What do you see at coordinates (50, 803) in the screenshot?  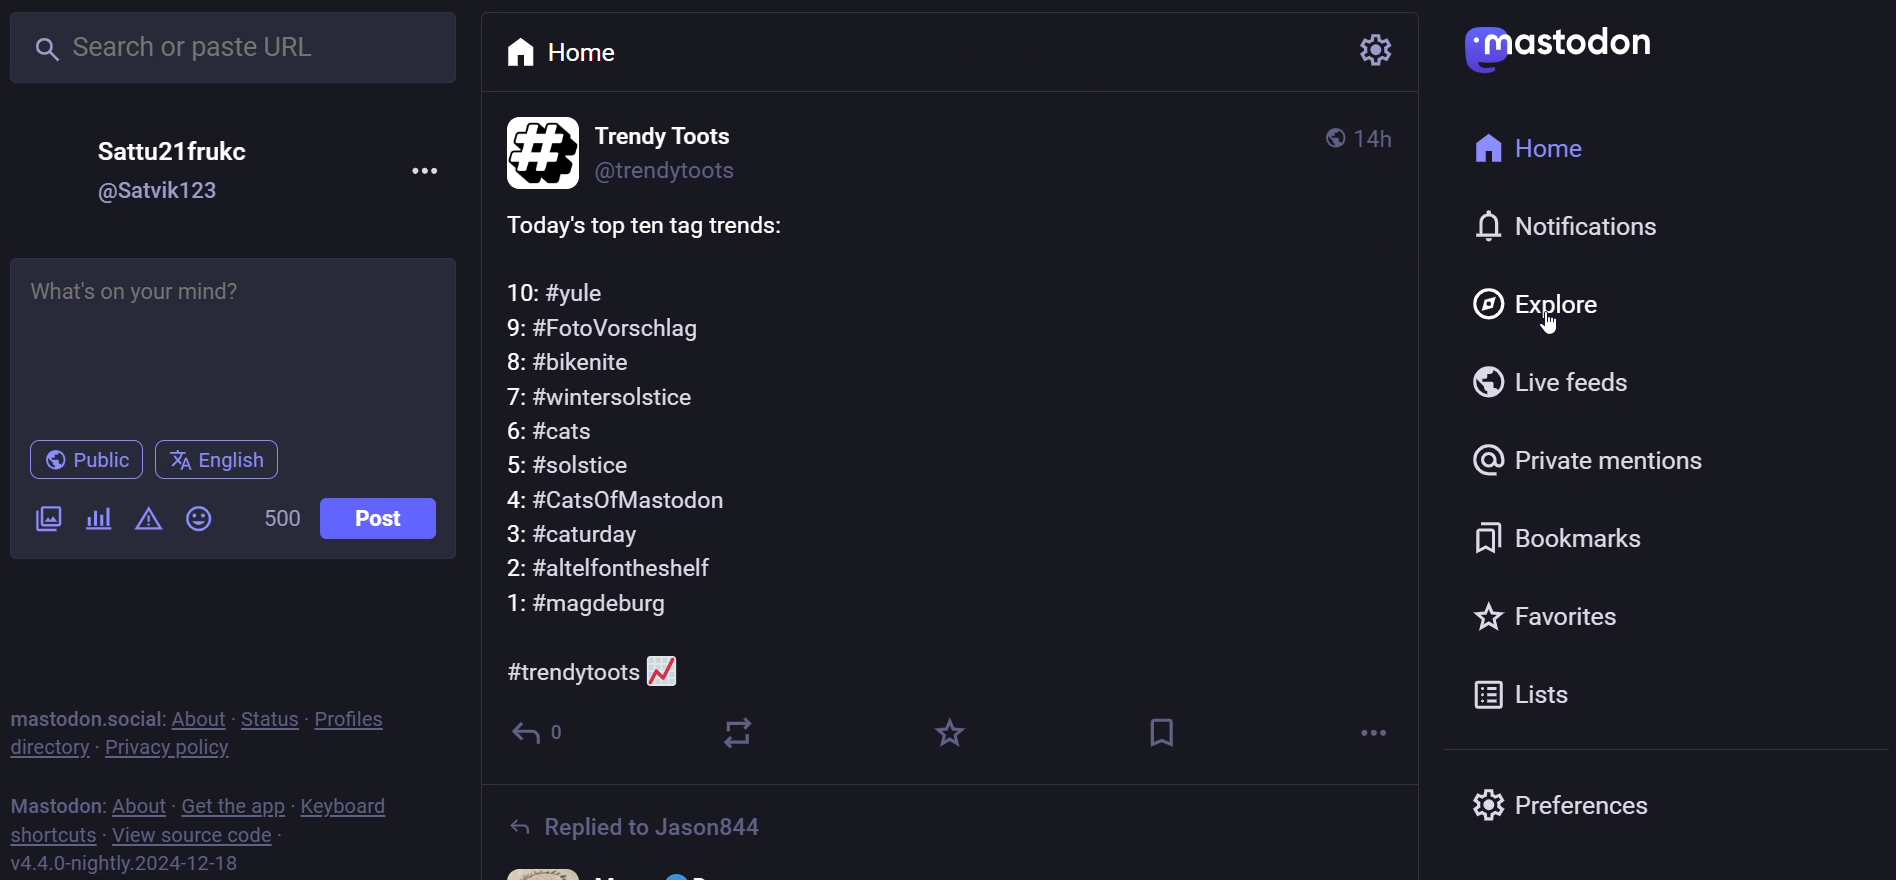 I see `mastodon` at bounding box center [50, 803].